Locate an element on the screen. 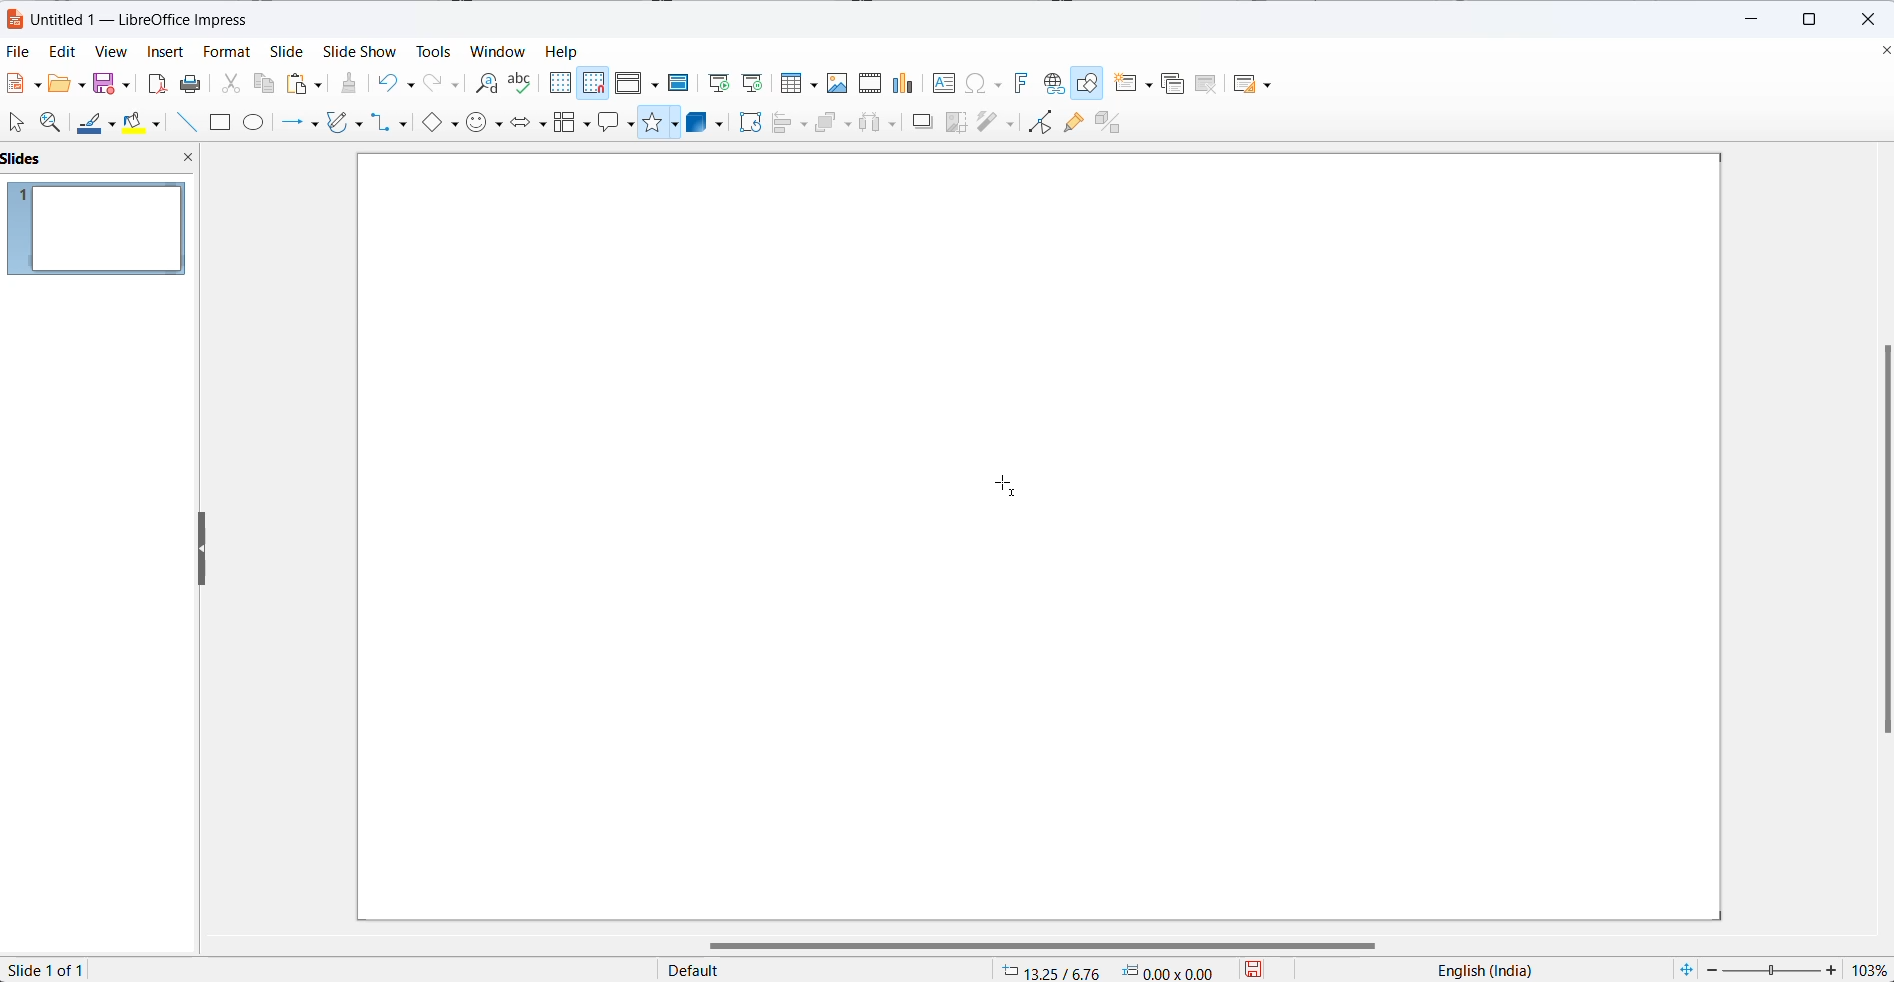  fill color is located at coordinates (147, 122).